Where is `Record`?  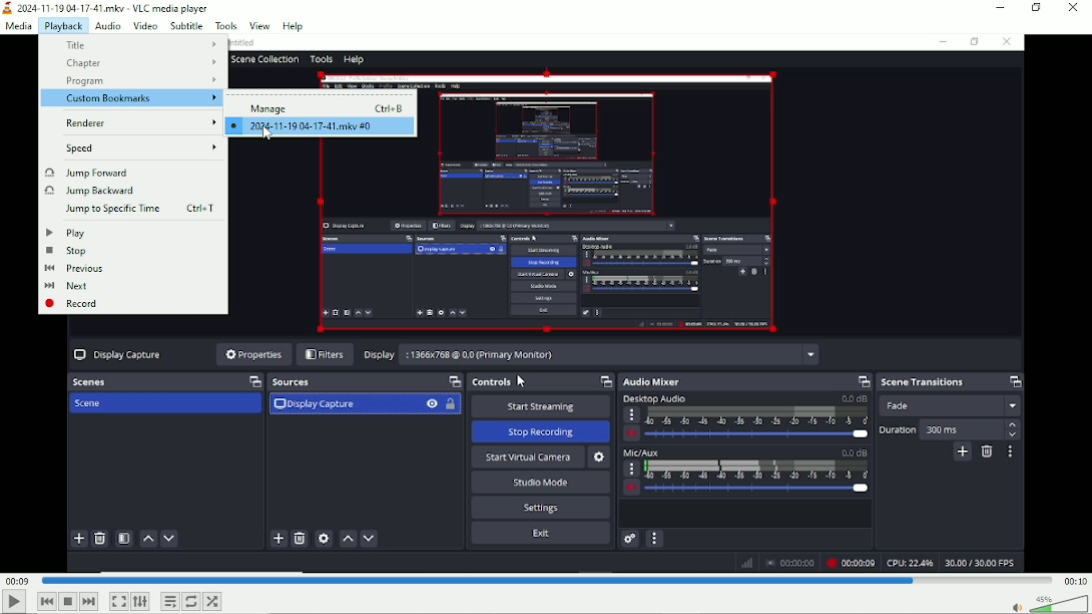
Record is located at coordinates (73, 304).